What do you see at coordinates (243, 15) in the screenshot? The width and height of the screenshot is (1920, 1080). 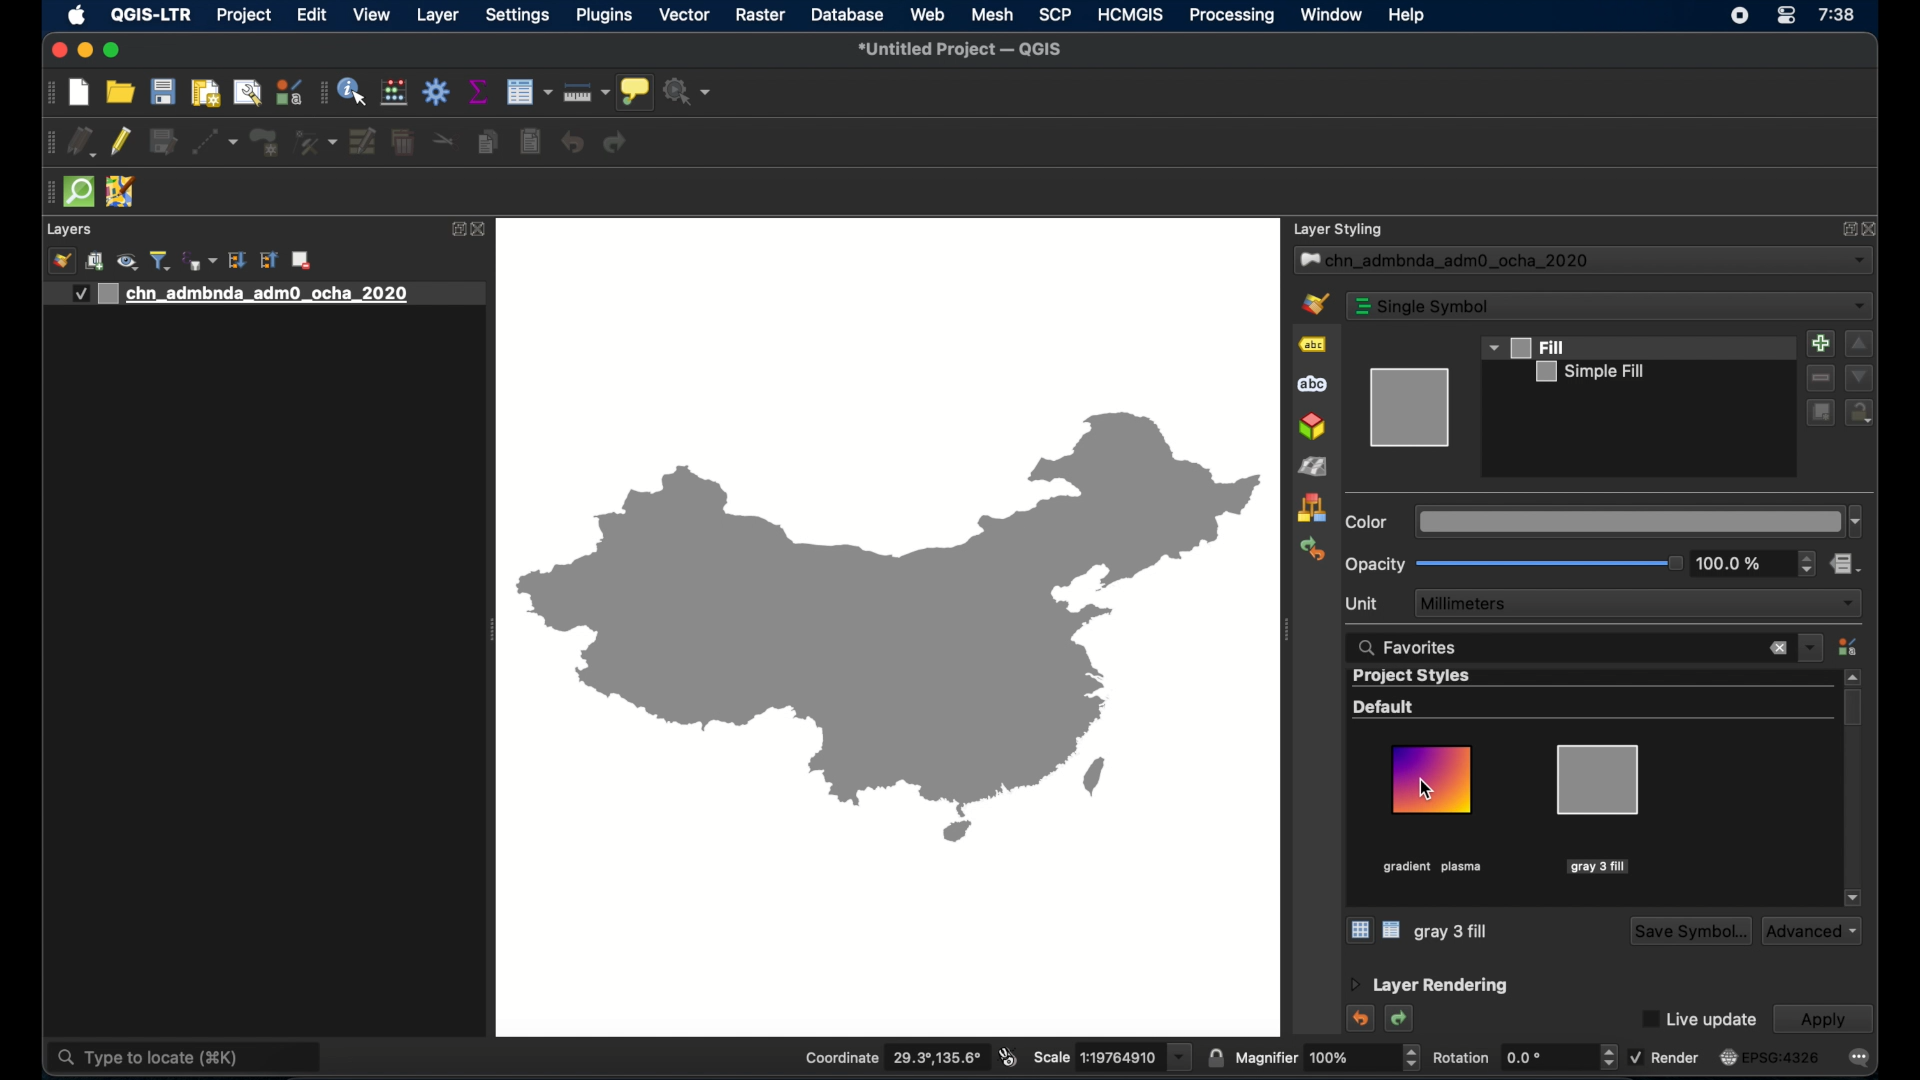 I see `project` at bounding box center [243, 15].